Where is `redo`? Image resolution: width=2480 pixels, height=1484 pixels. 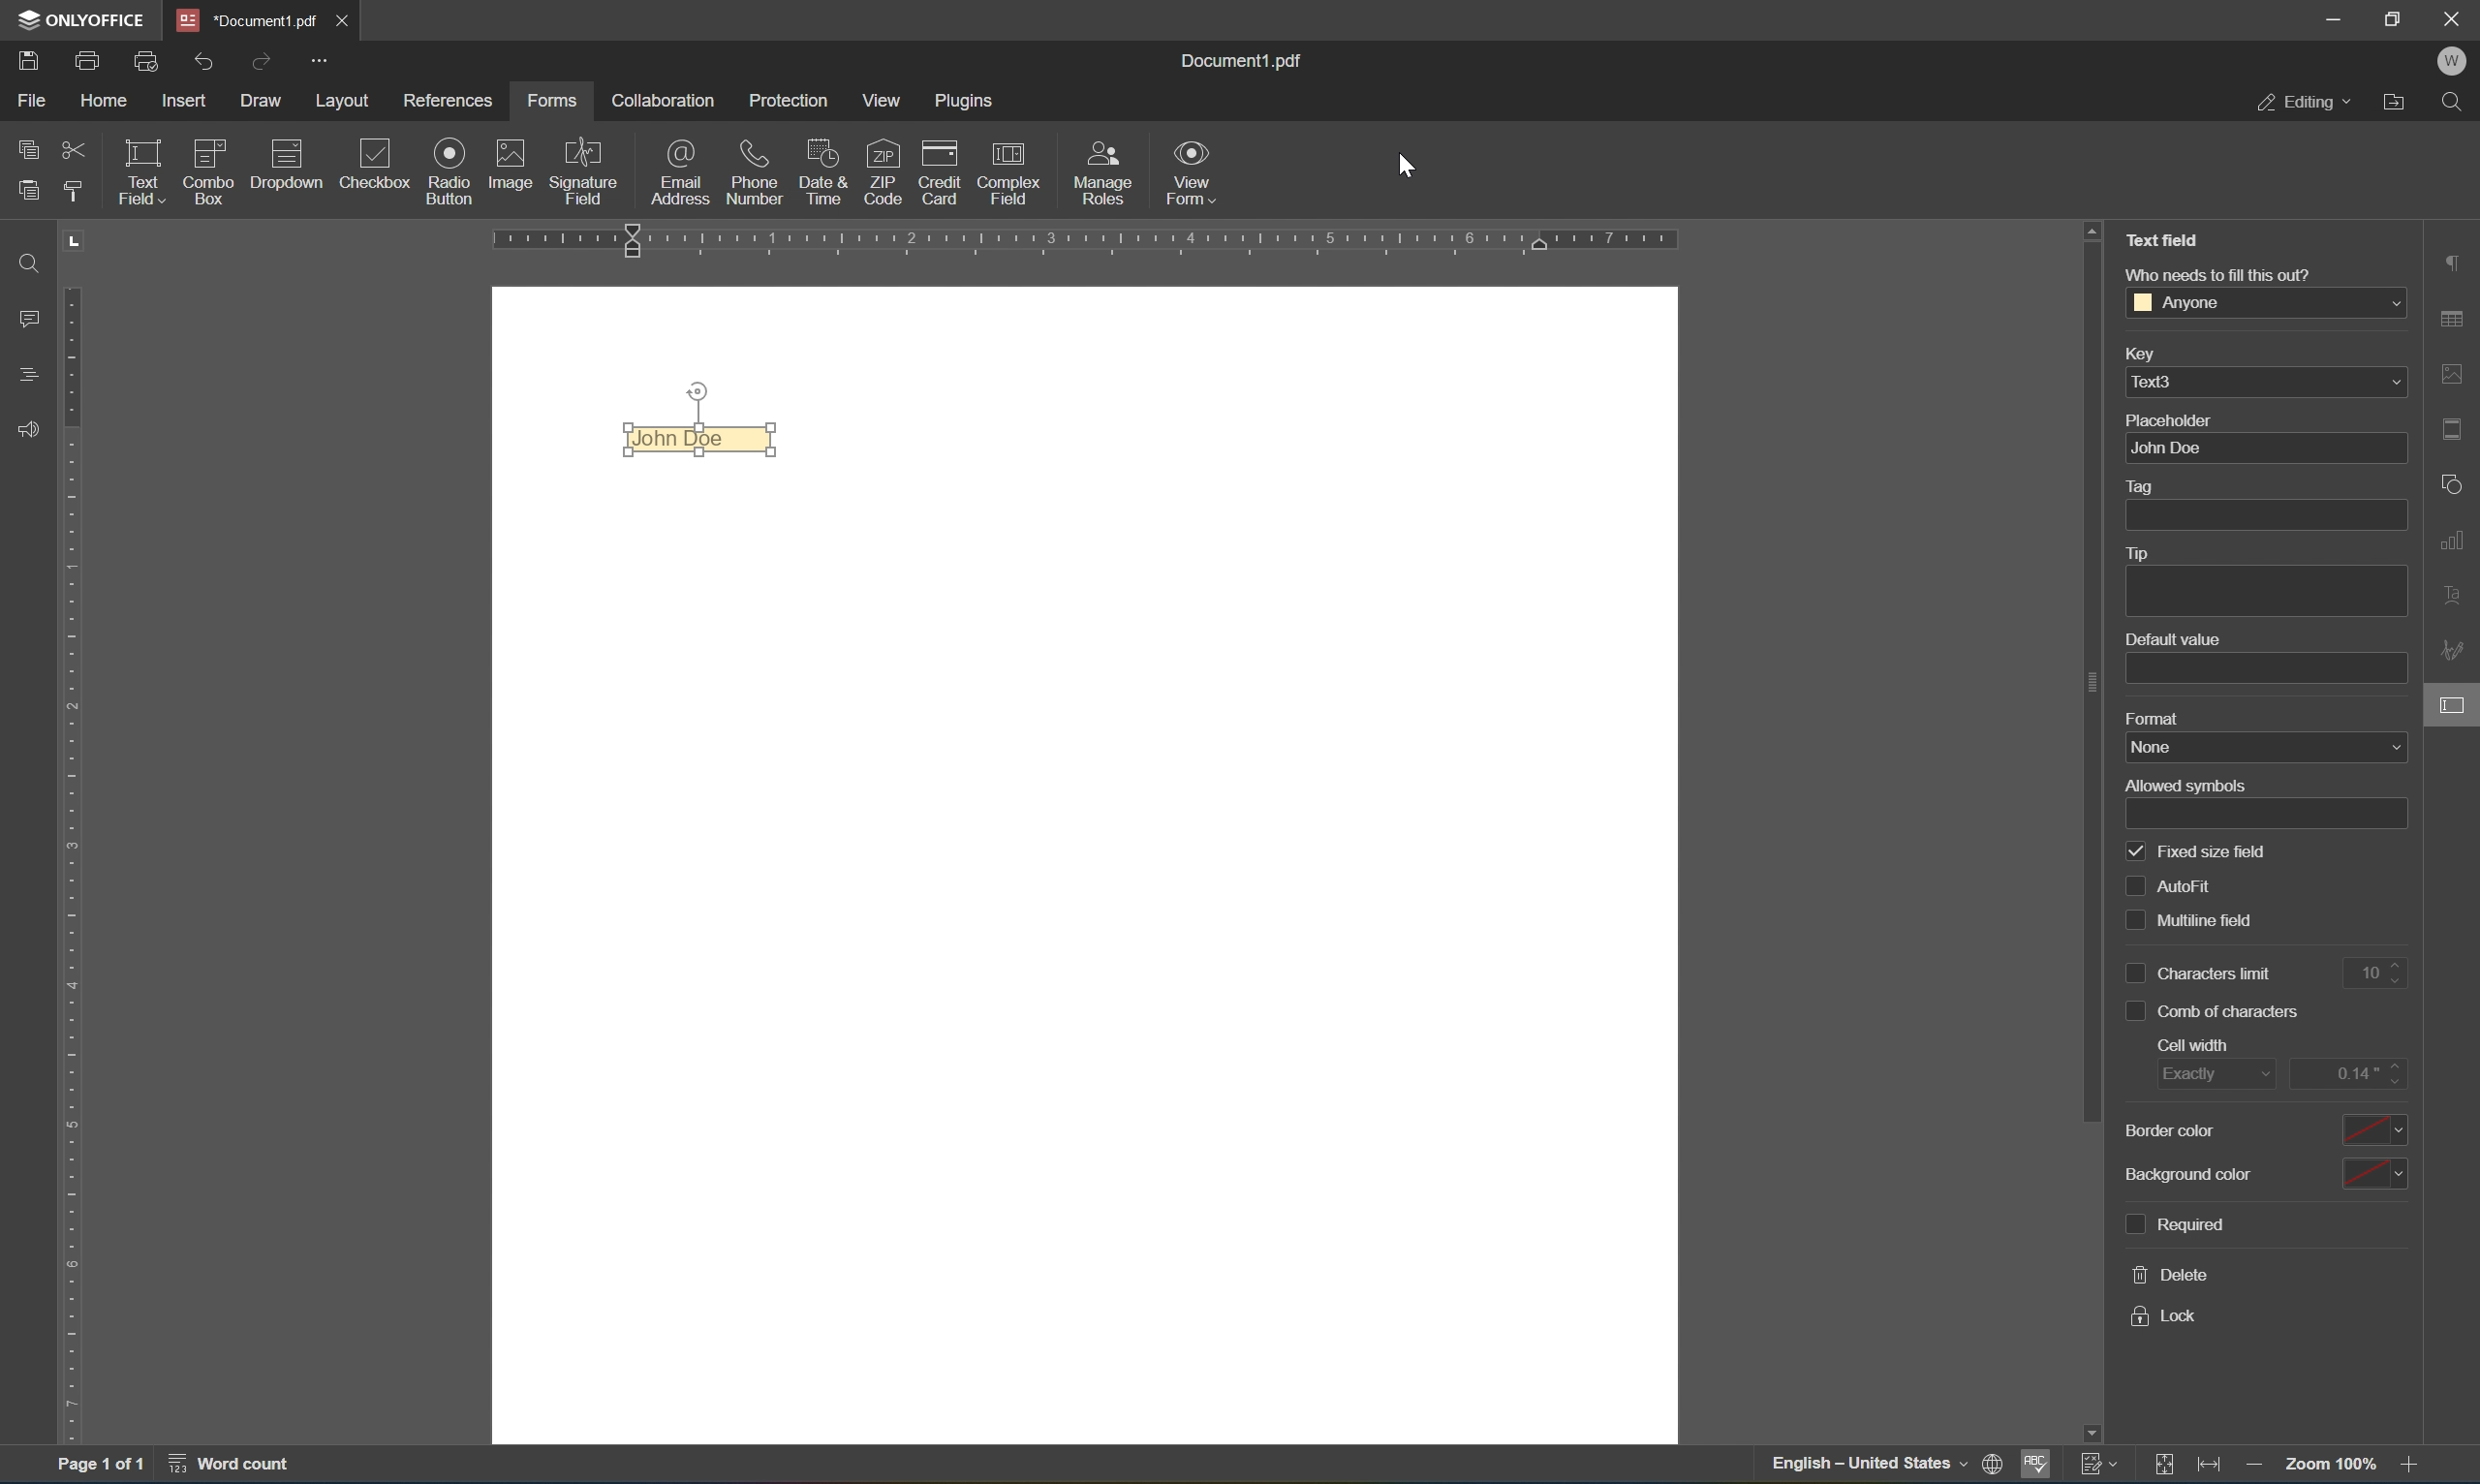 redo is located at coordinates (261, 59).